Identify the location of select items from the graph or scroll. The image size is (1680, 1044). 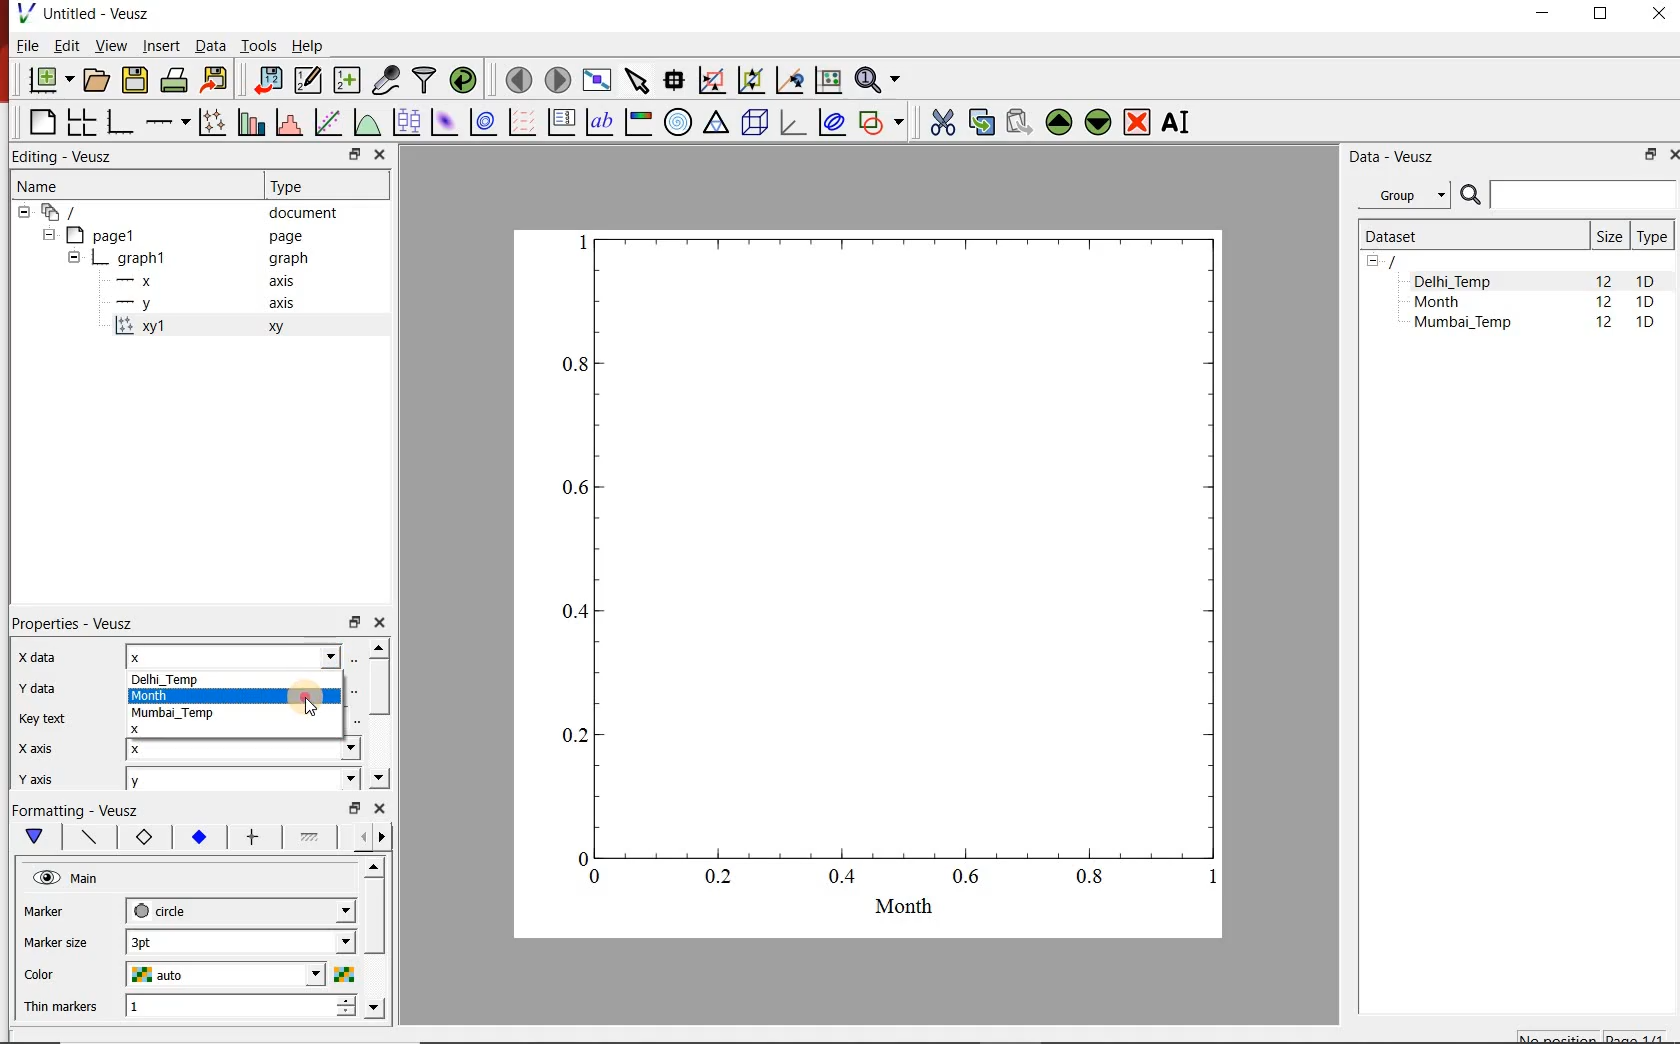
(639, 81).